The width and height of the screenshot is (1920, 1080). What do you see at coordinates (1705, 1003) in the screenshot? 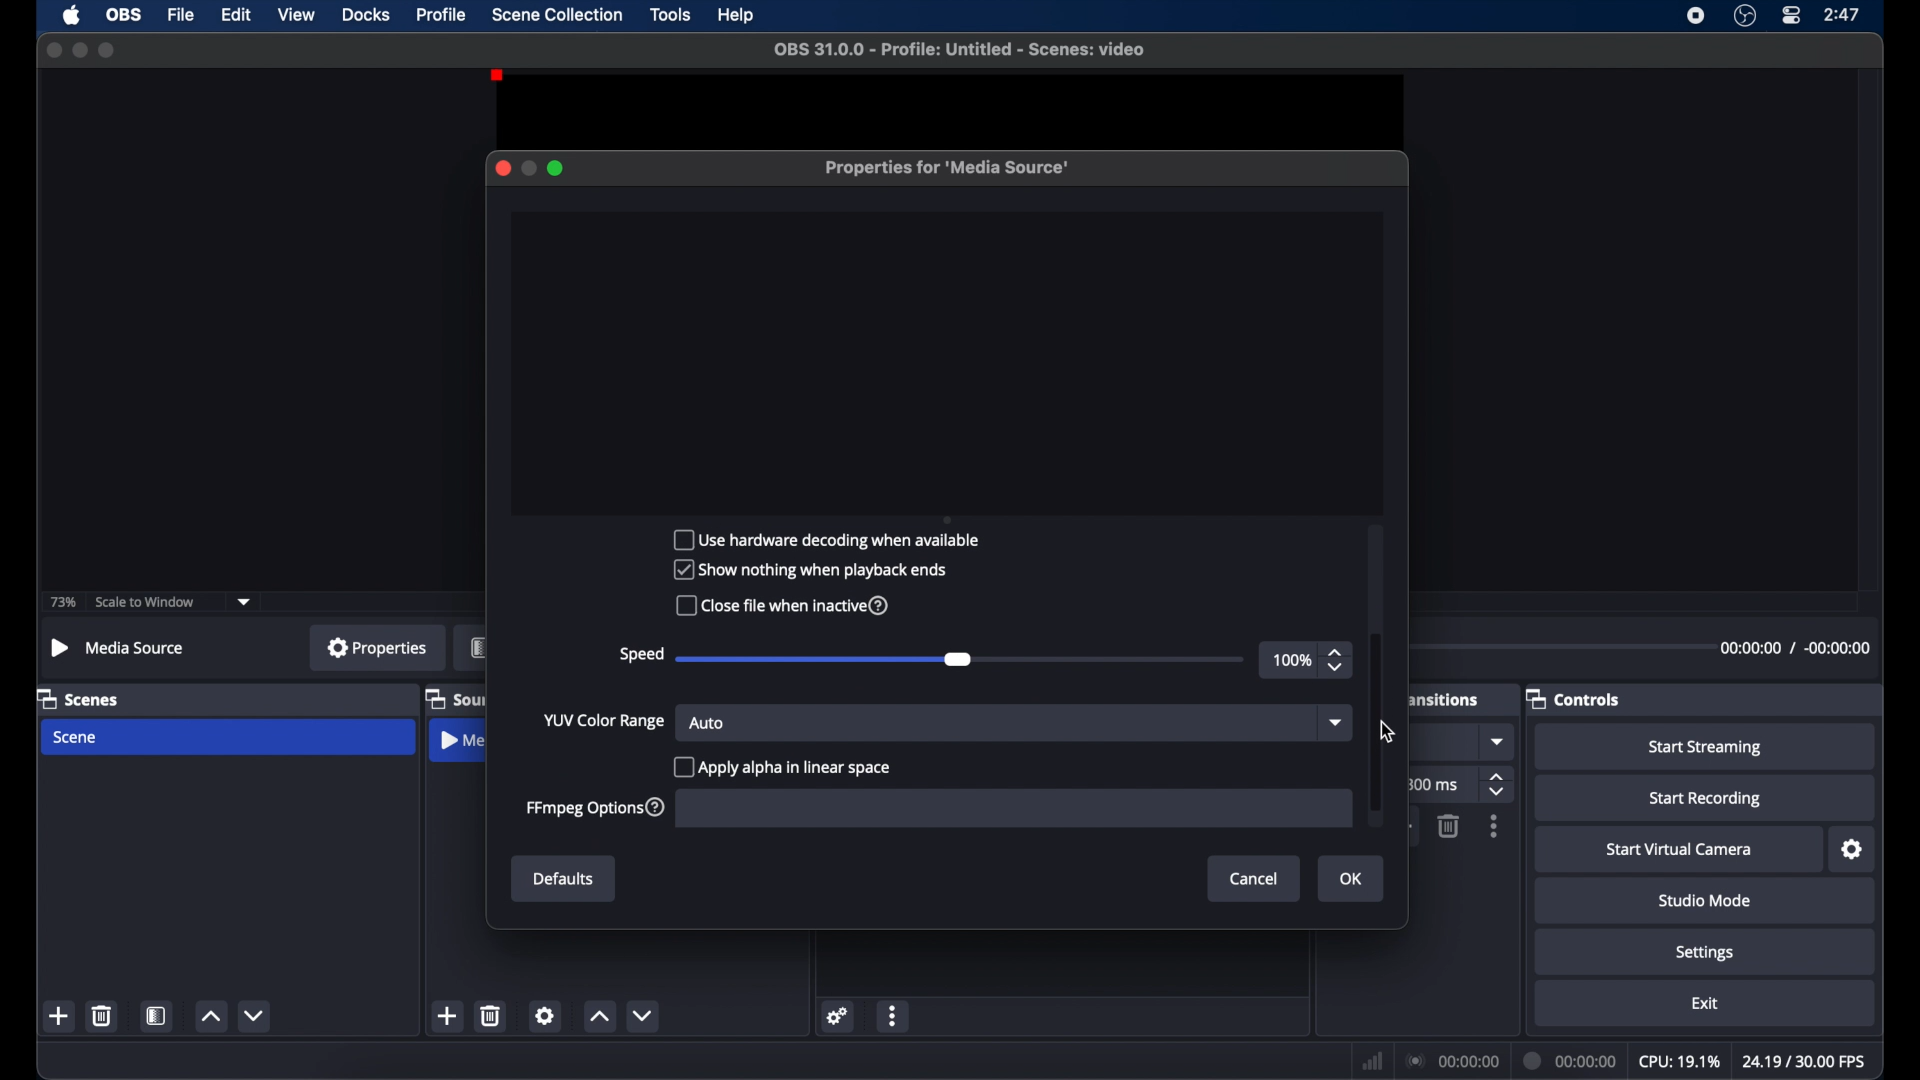
I see `exit ` at bounding box center [1705, 1003].